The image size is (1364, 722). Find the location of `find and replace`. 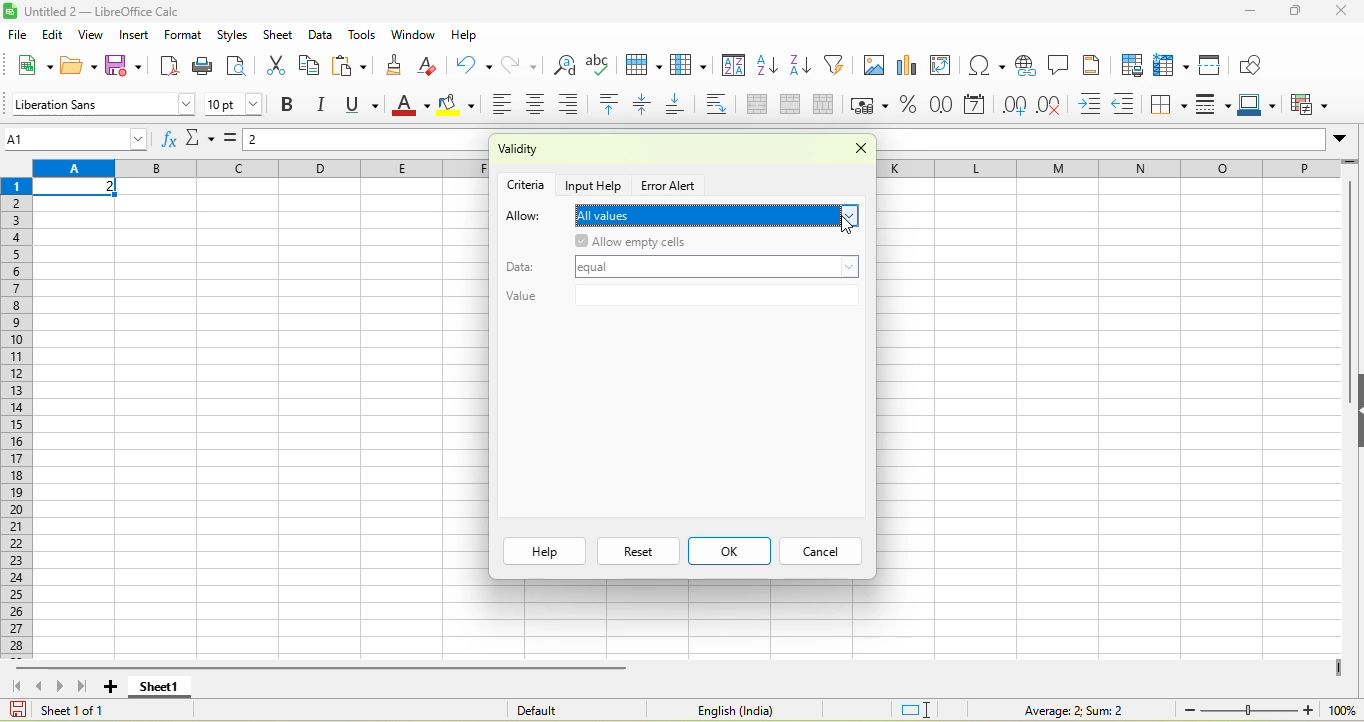

find and replace is located at coordinates (565, 64).